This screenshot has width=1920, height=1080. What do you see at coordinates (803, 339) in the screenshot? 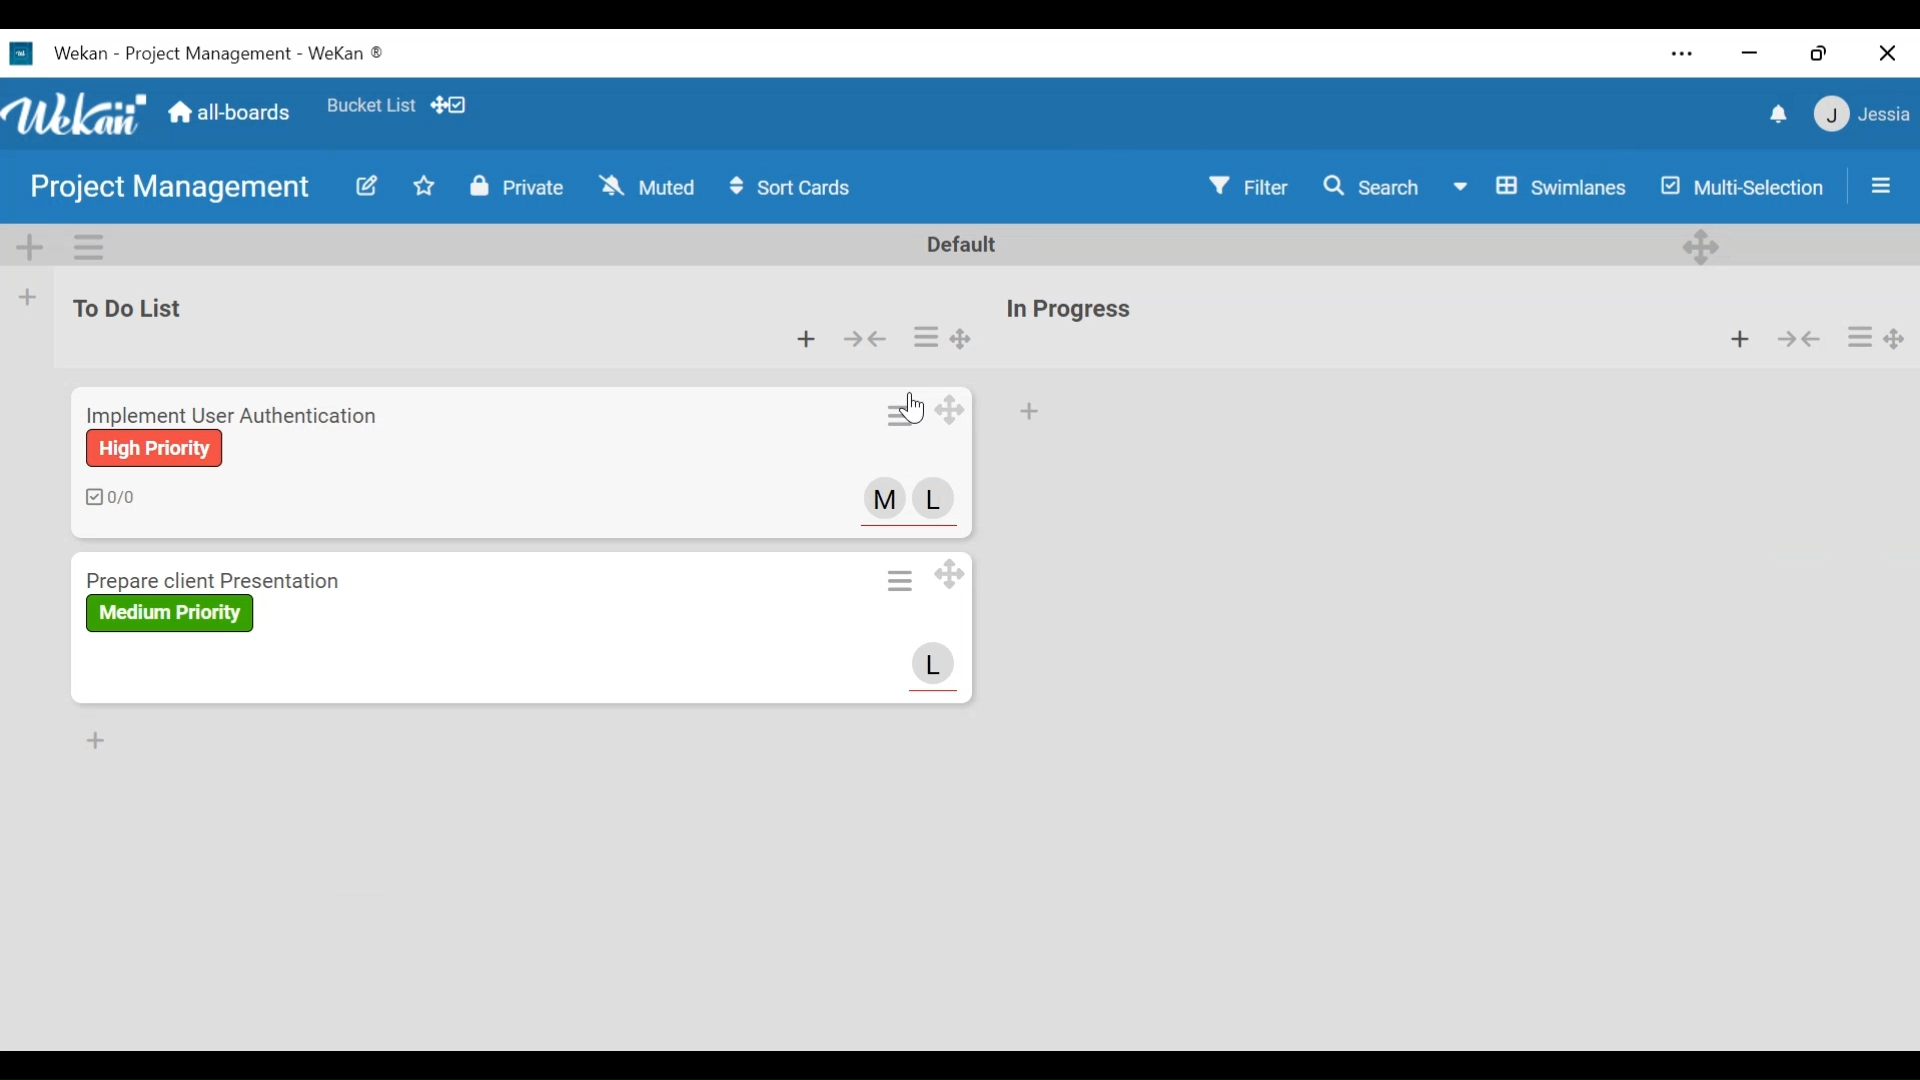
I see `Add card to top of the list` at bounding box center [803, 339].